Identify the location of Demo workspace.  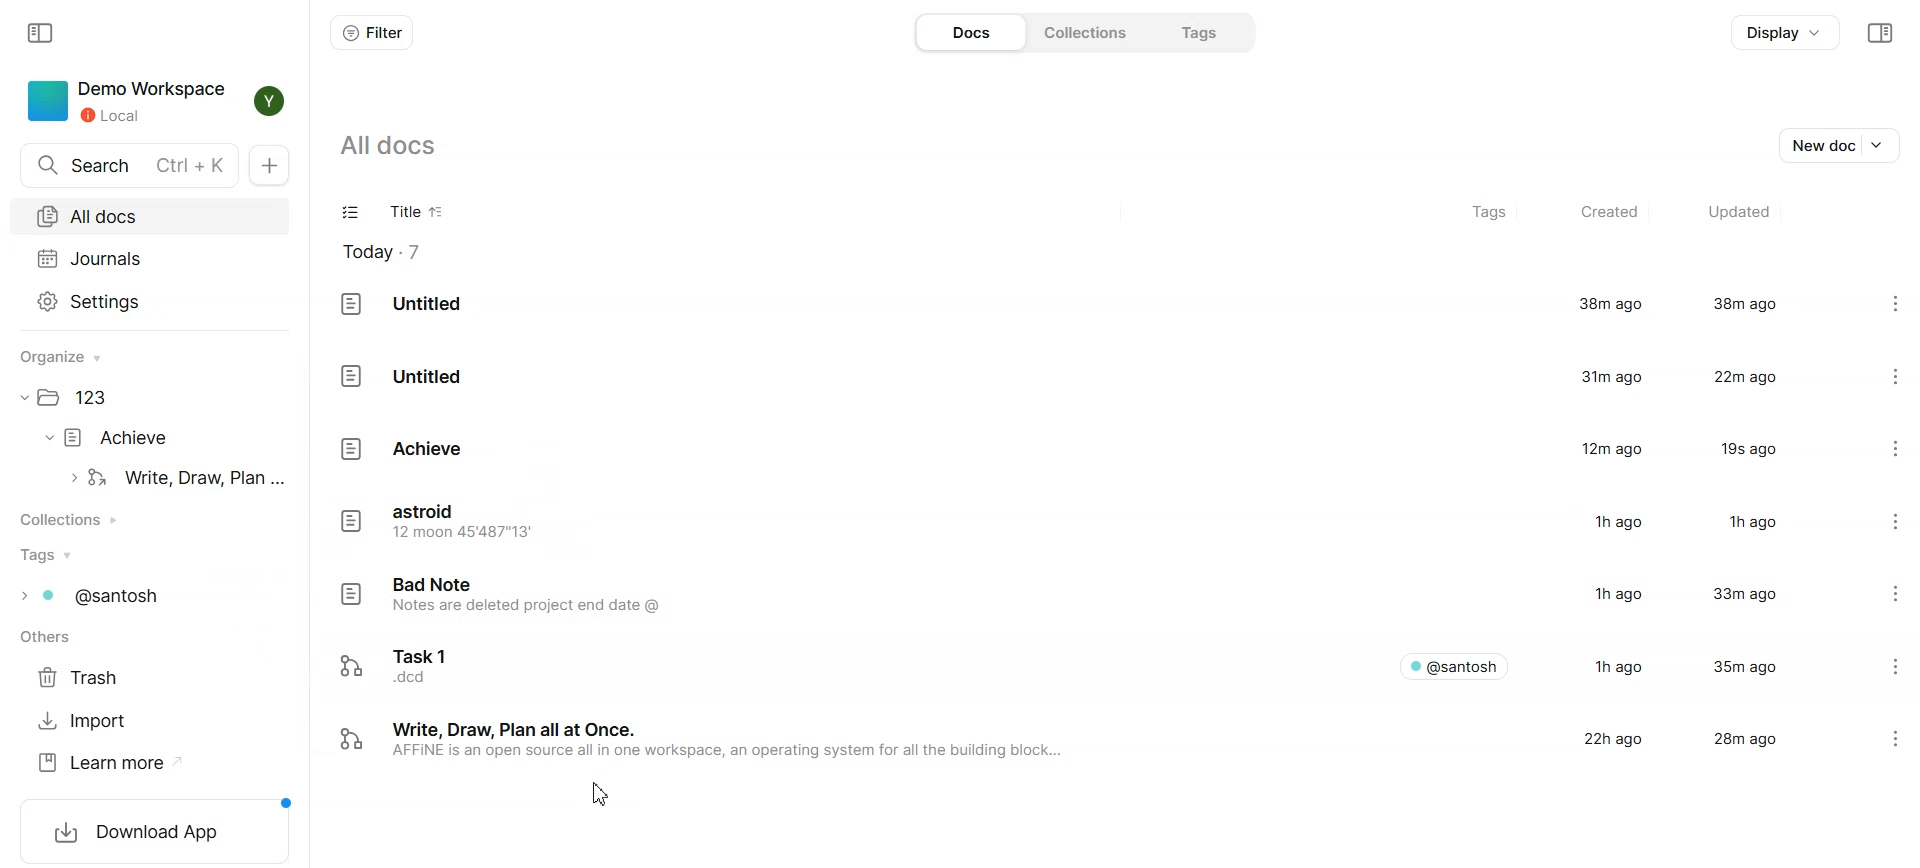
(125, 101).